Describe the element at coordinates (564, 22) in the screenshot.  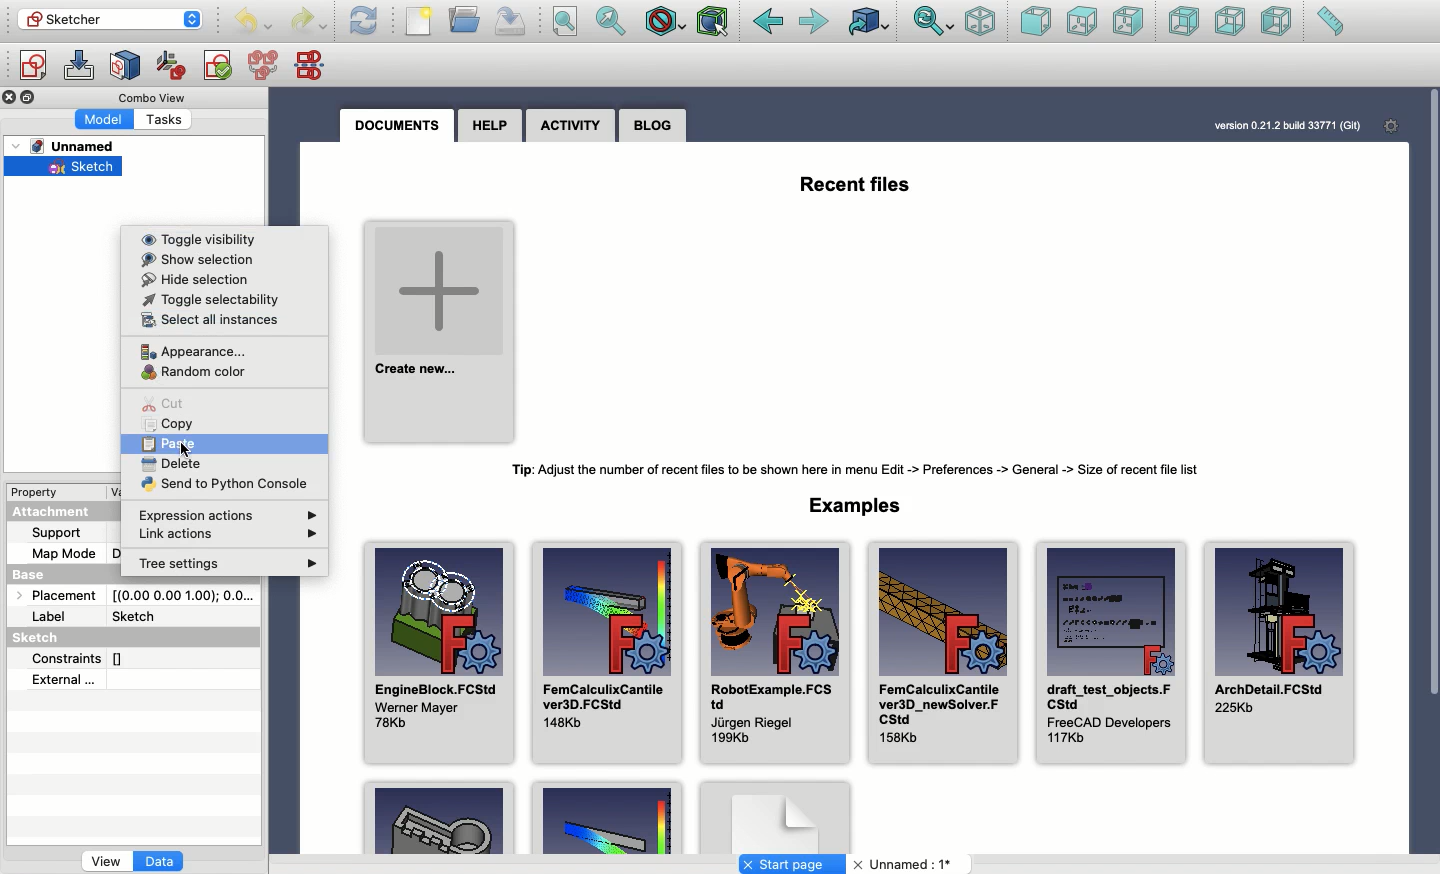
I see `Fit all` at that location.